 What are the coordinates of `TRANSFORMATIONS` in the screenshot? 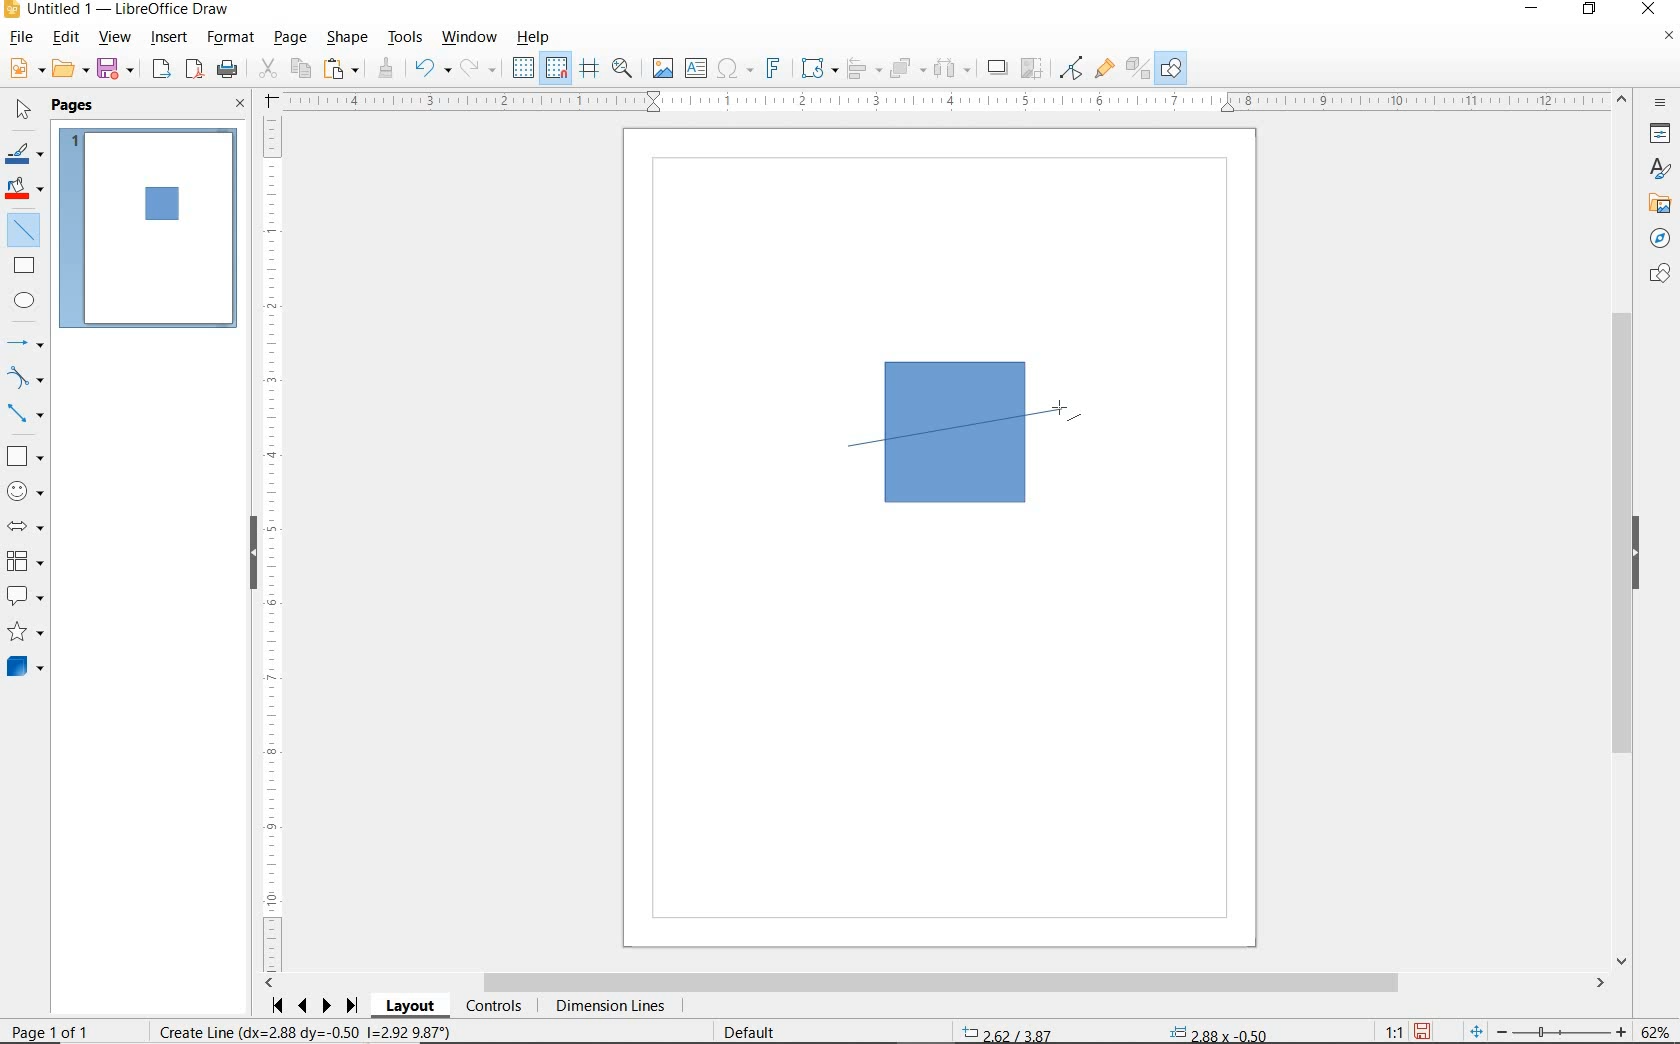 It's located at (817, 68).